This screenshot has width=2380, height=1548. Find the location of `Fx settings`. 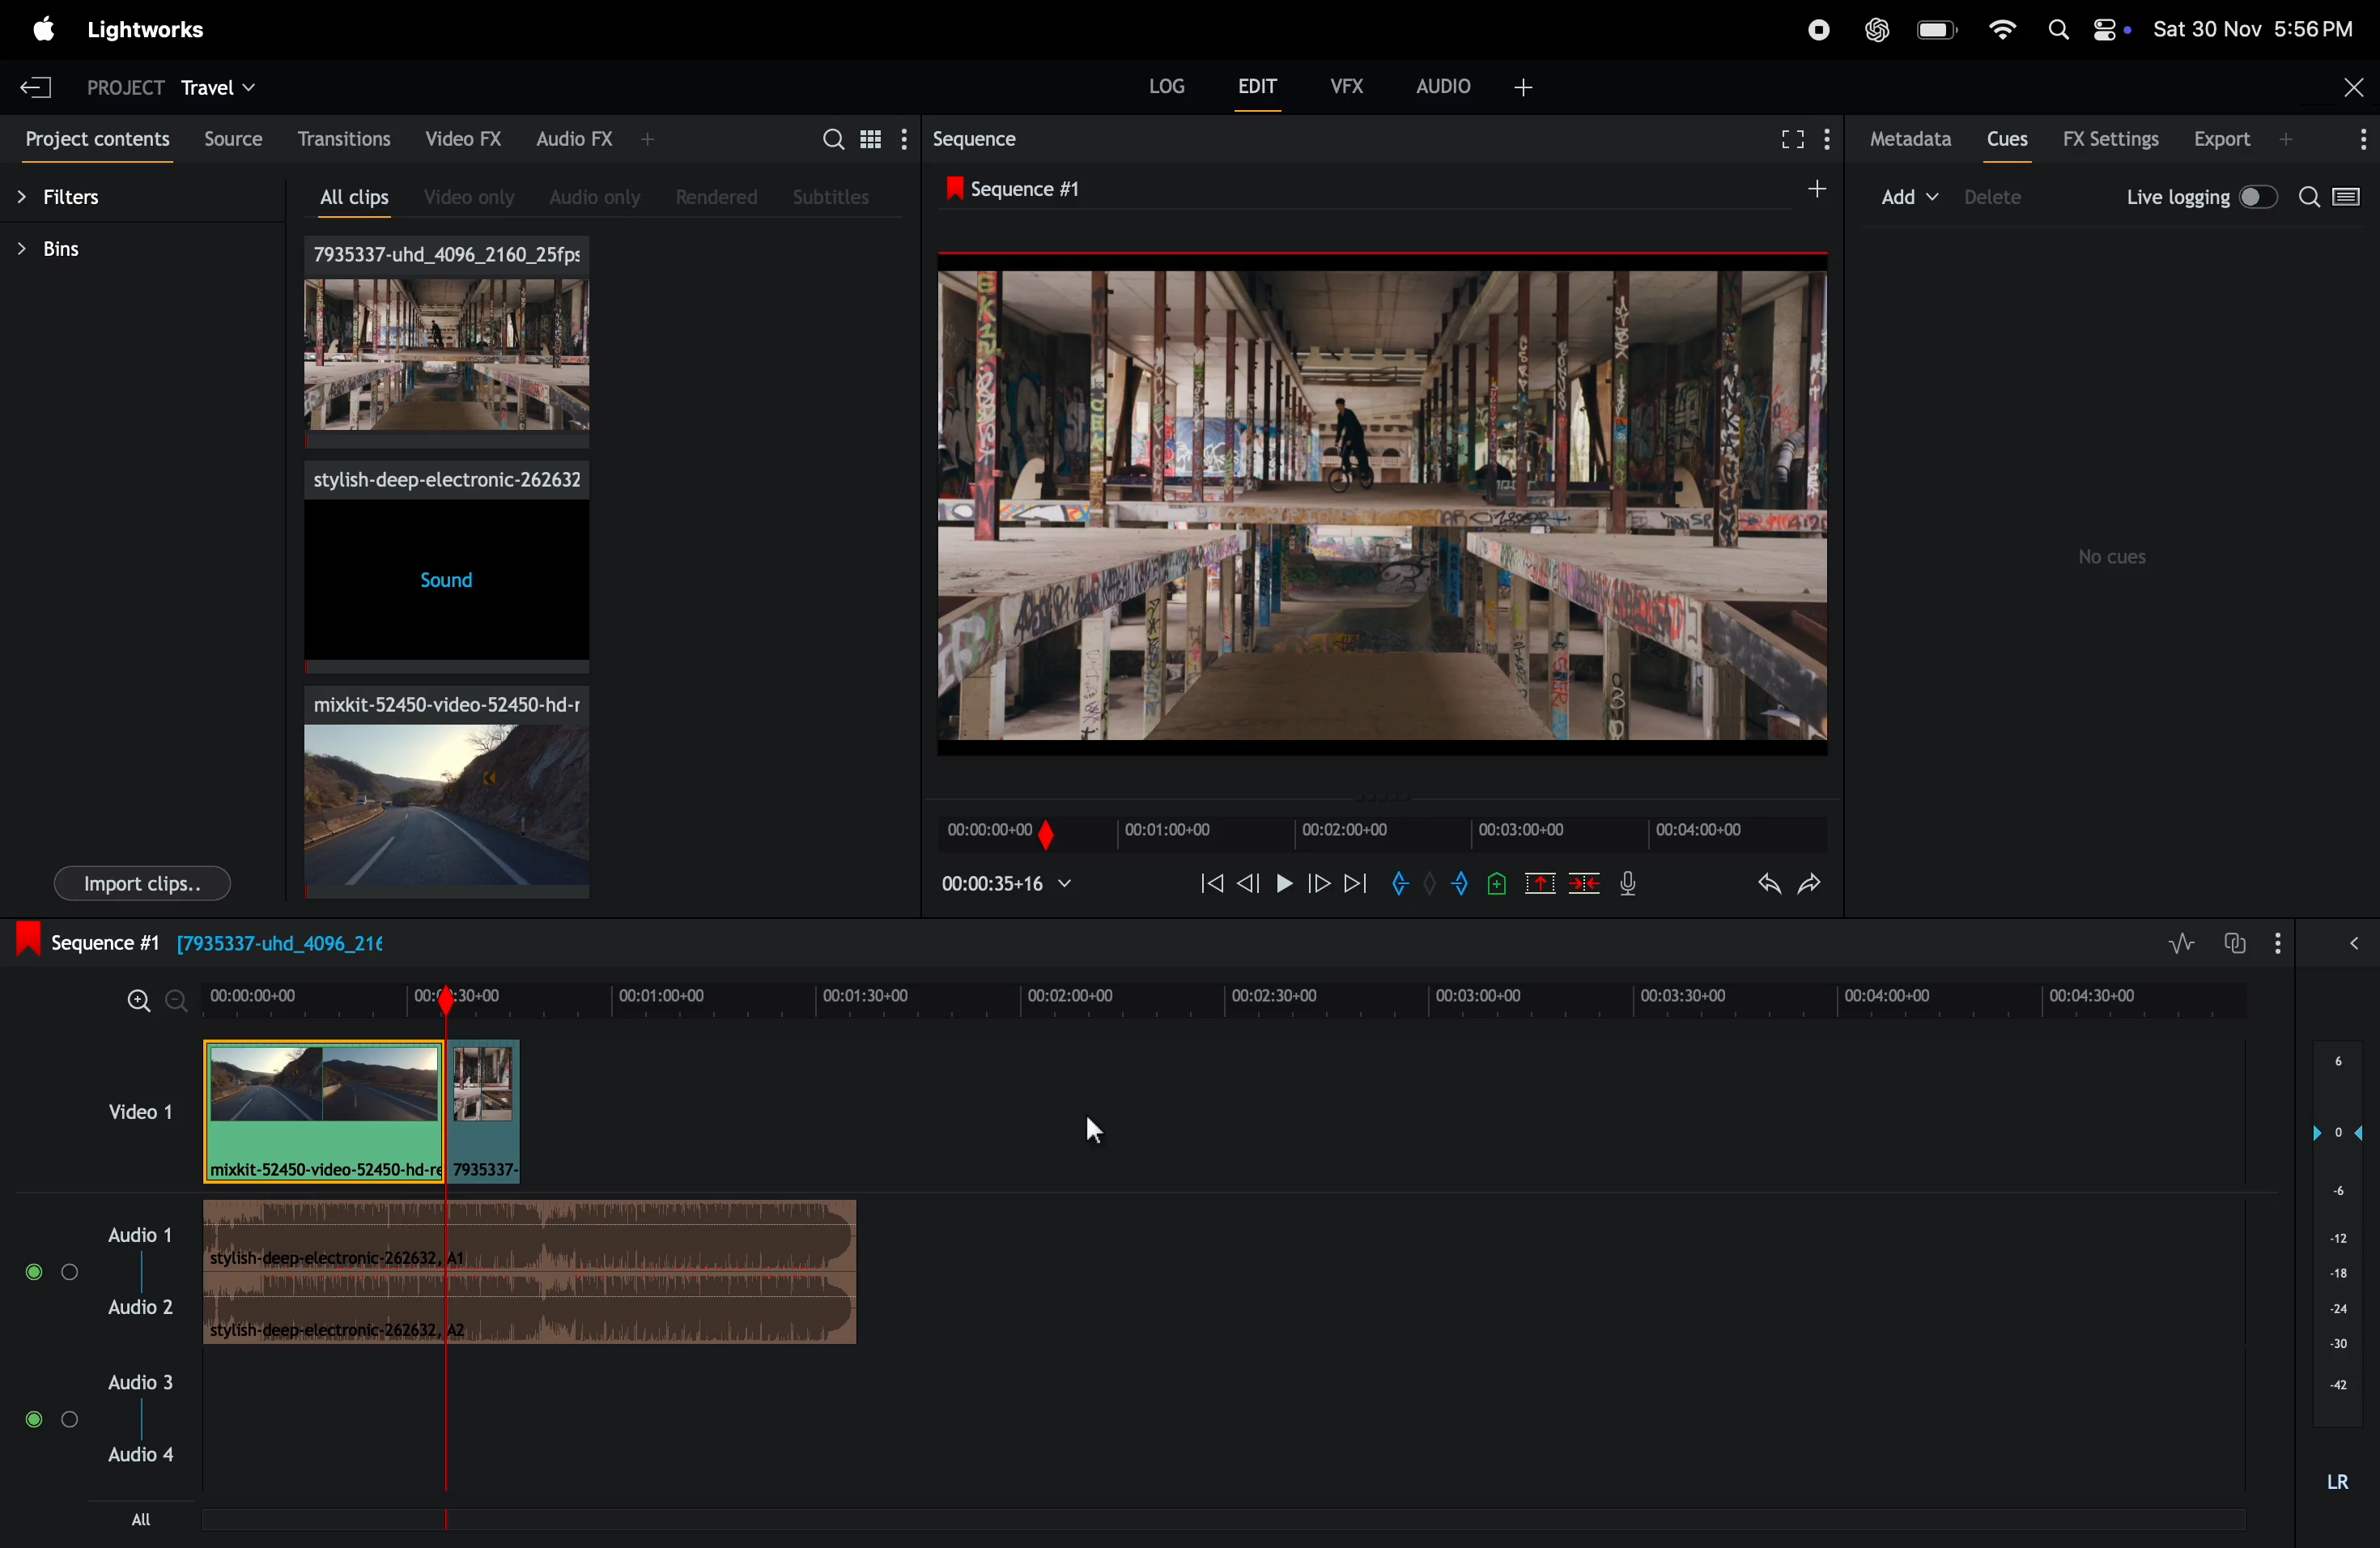

Fx settings is located at coordinates (2111, 140).